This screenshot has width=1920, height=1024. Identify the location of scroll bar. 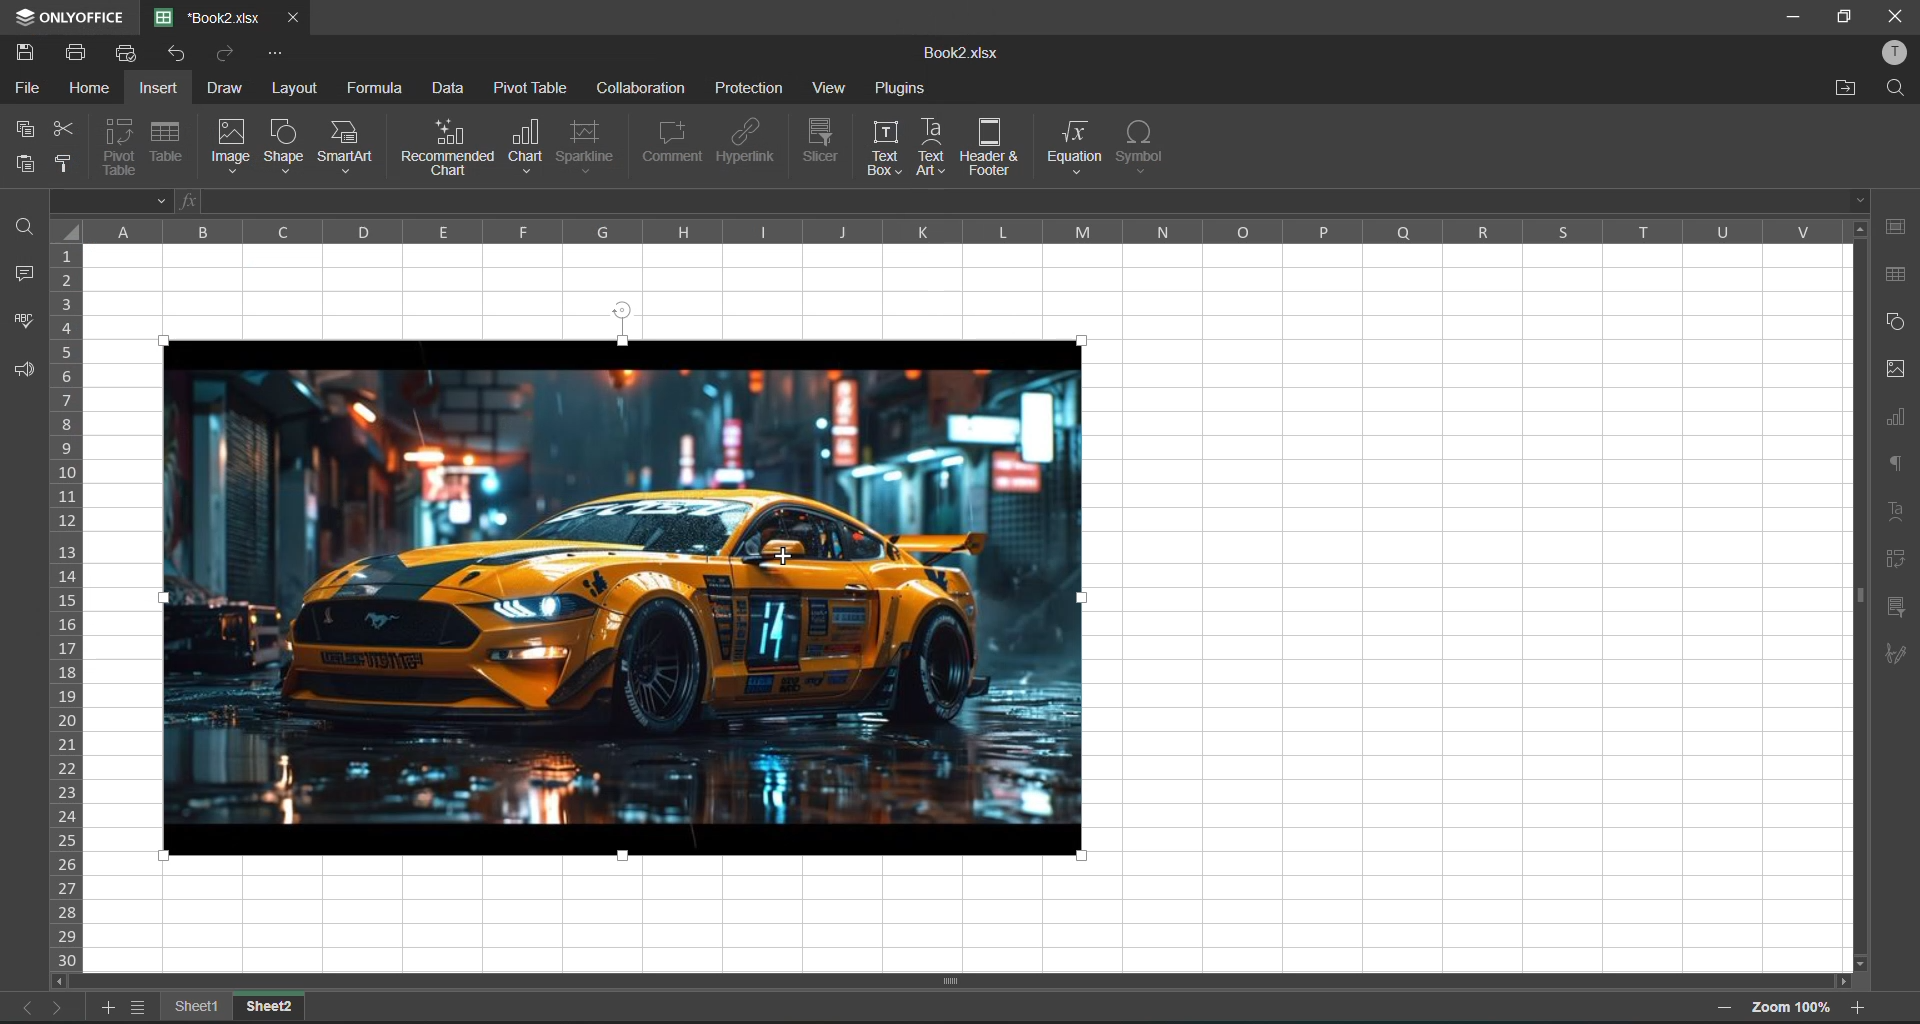
(932, 983).